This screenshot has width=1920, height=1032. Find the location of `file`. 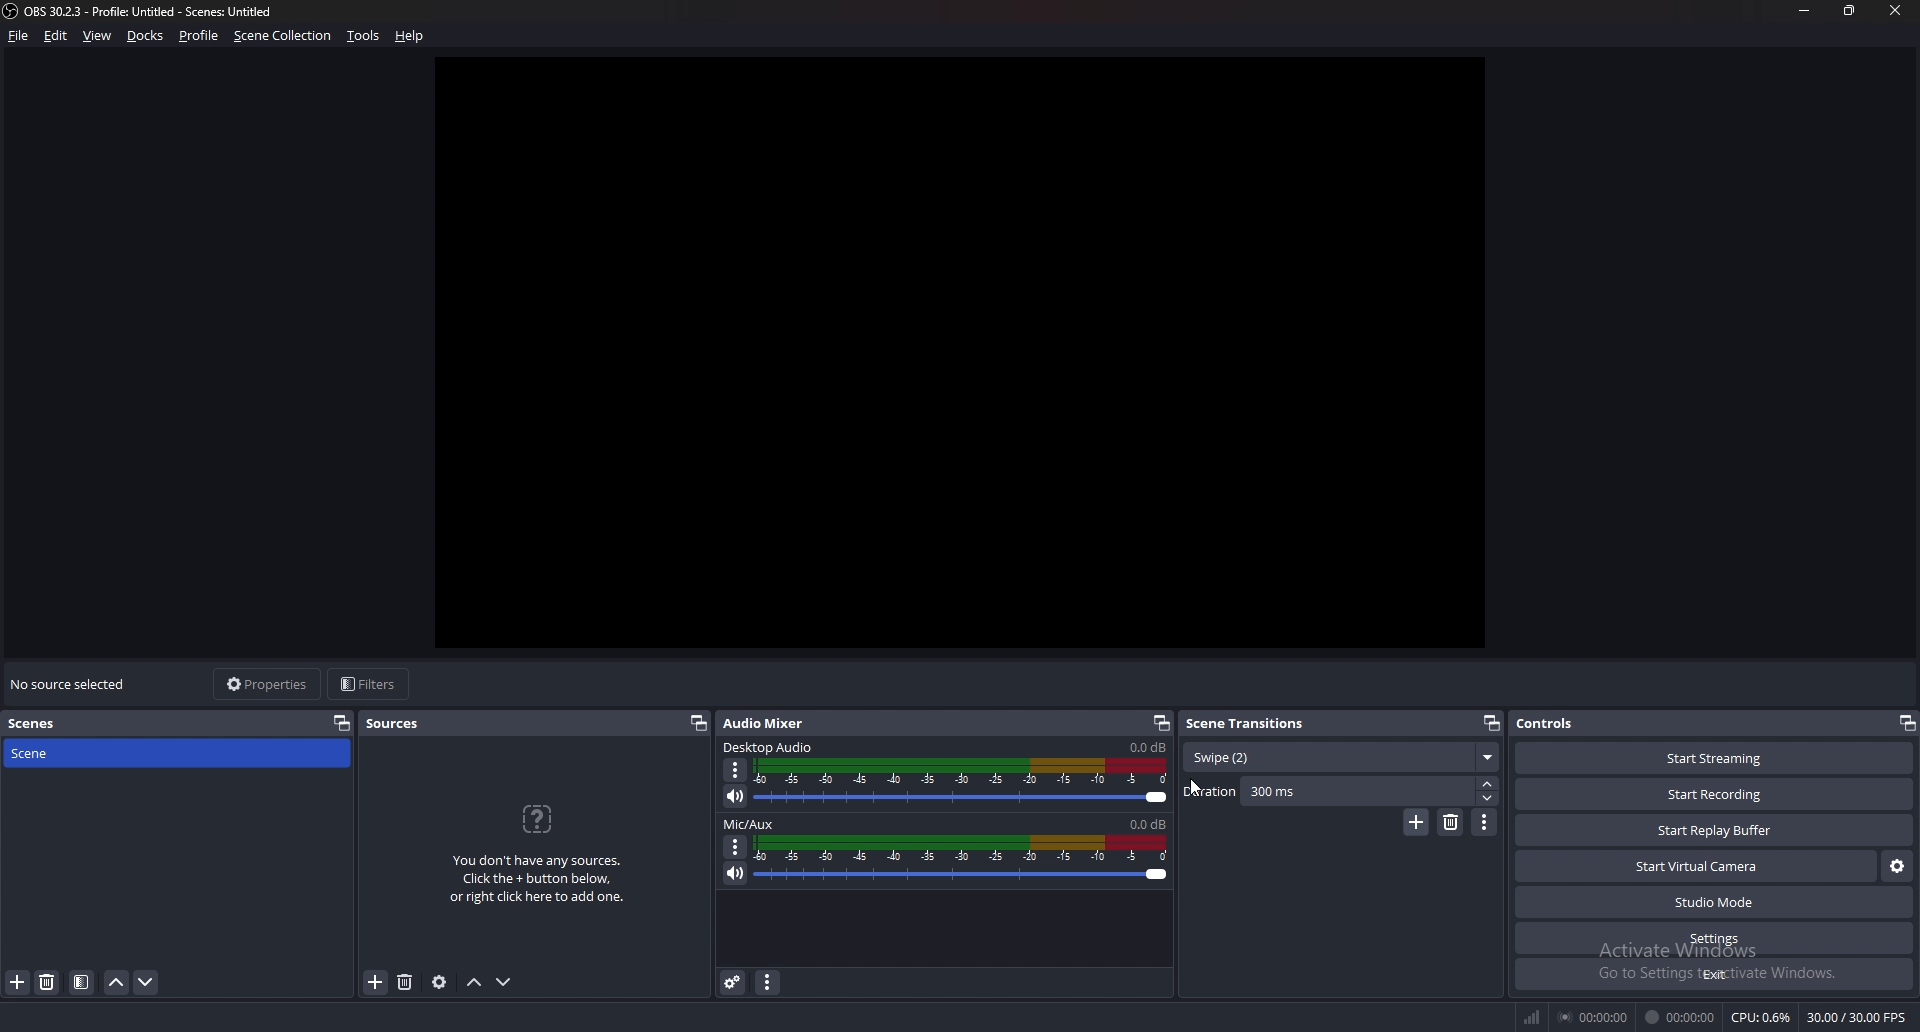

file is located at coordinates (19, 36).